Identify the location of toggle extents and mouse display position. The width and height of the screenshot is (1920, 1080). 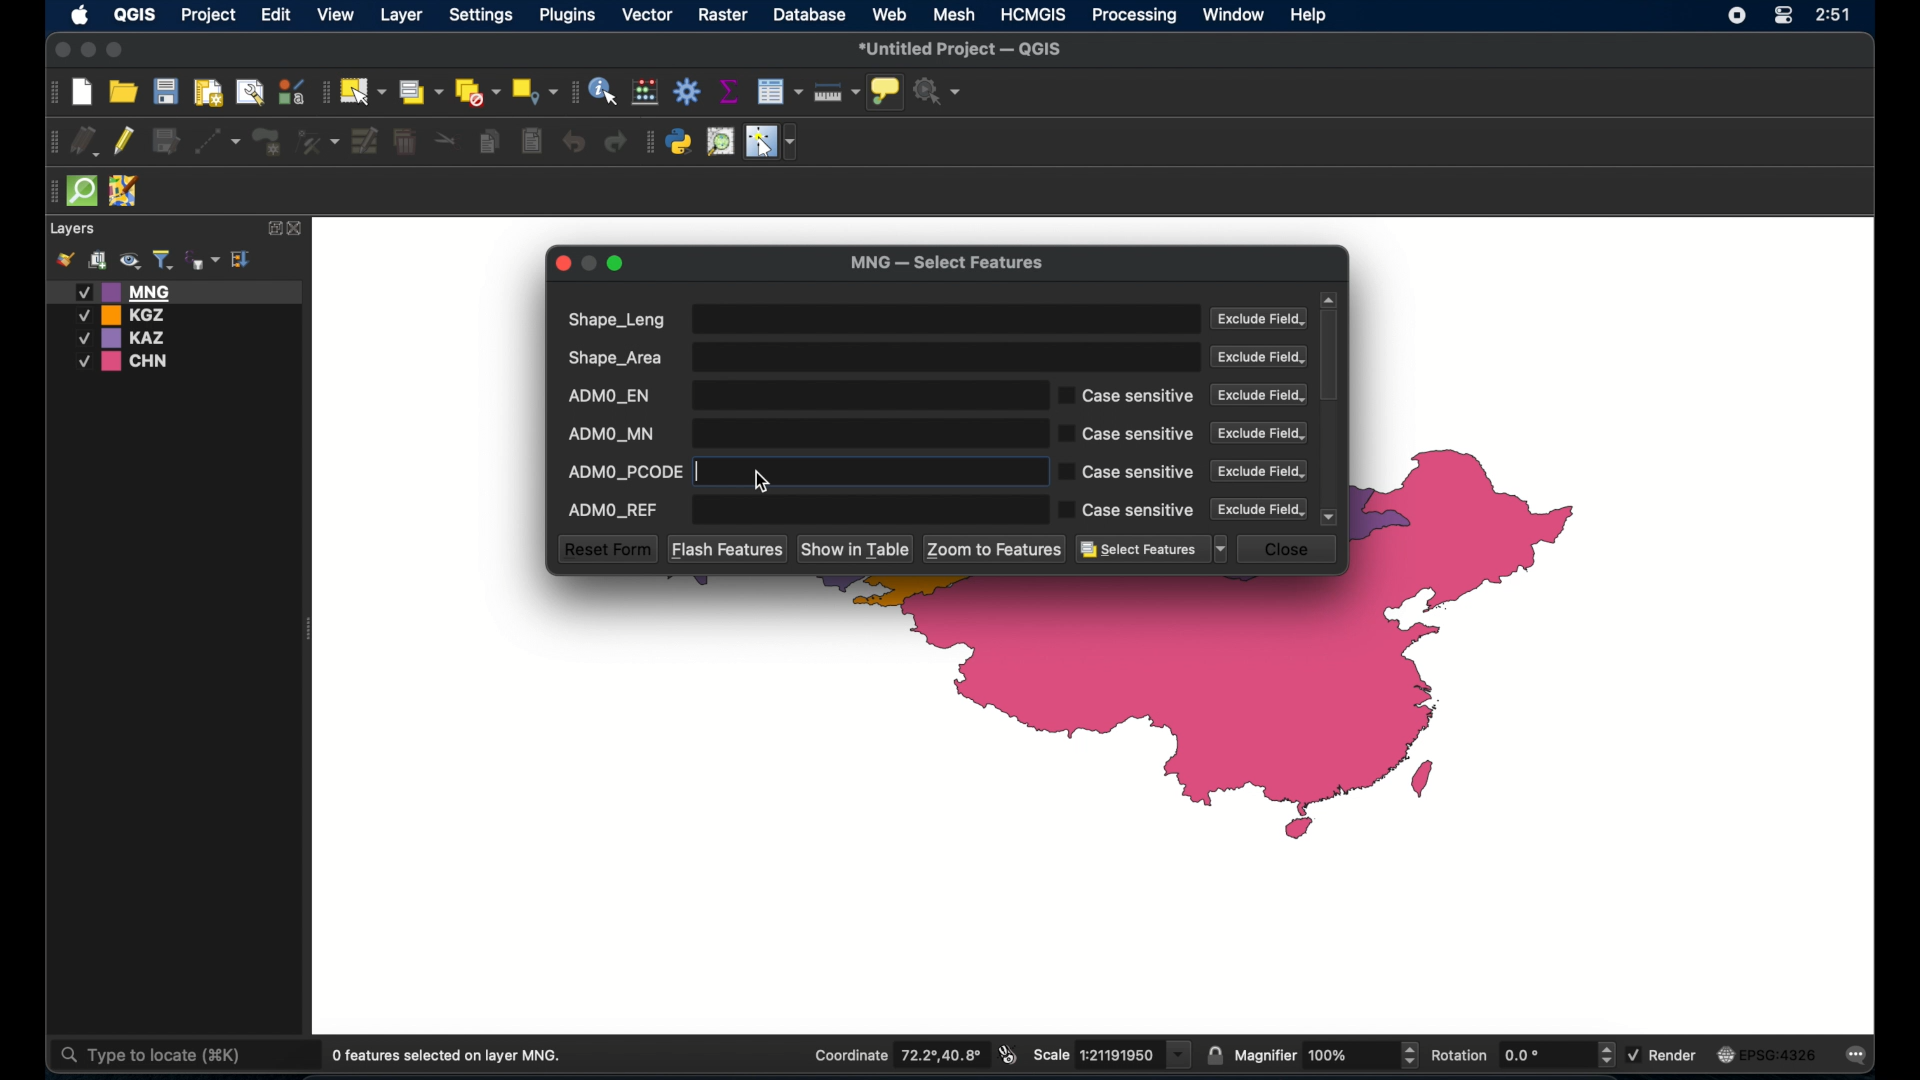
(1010, 1055).